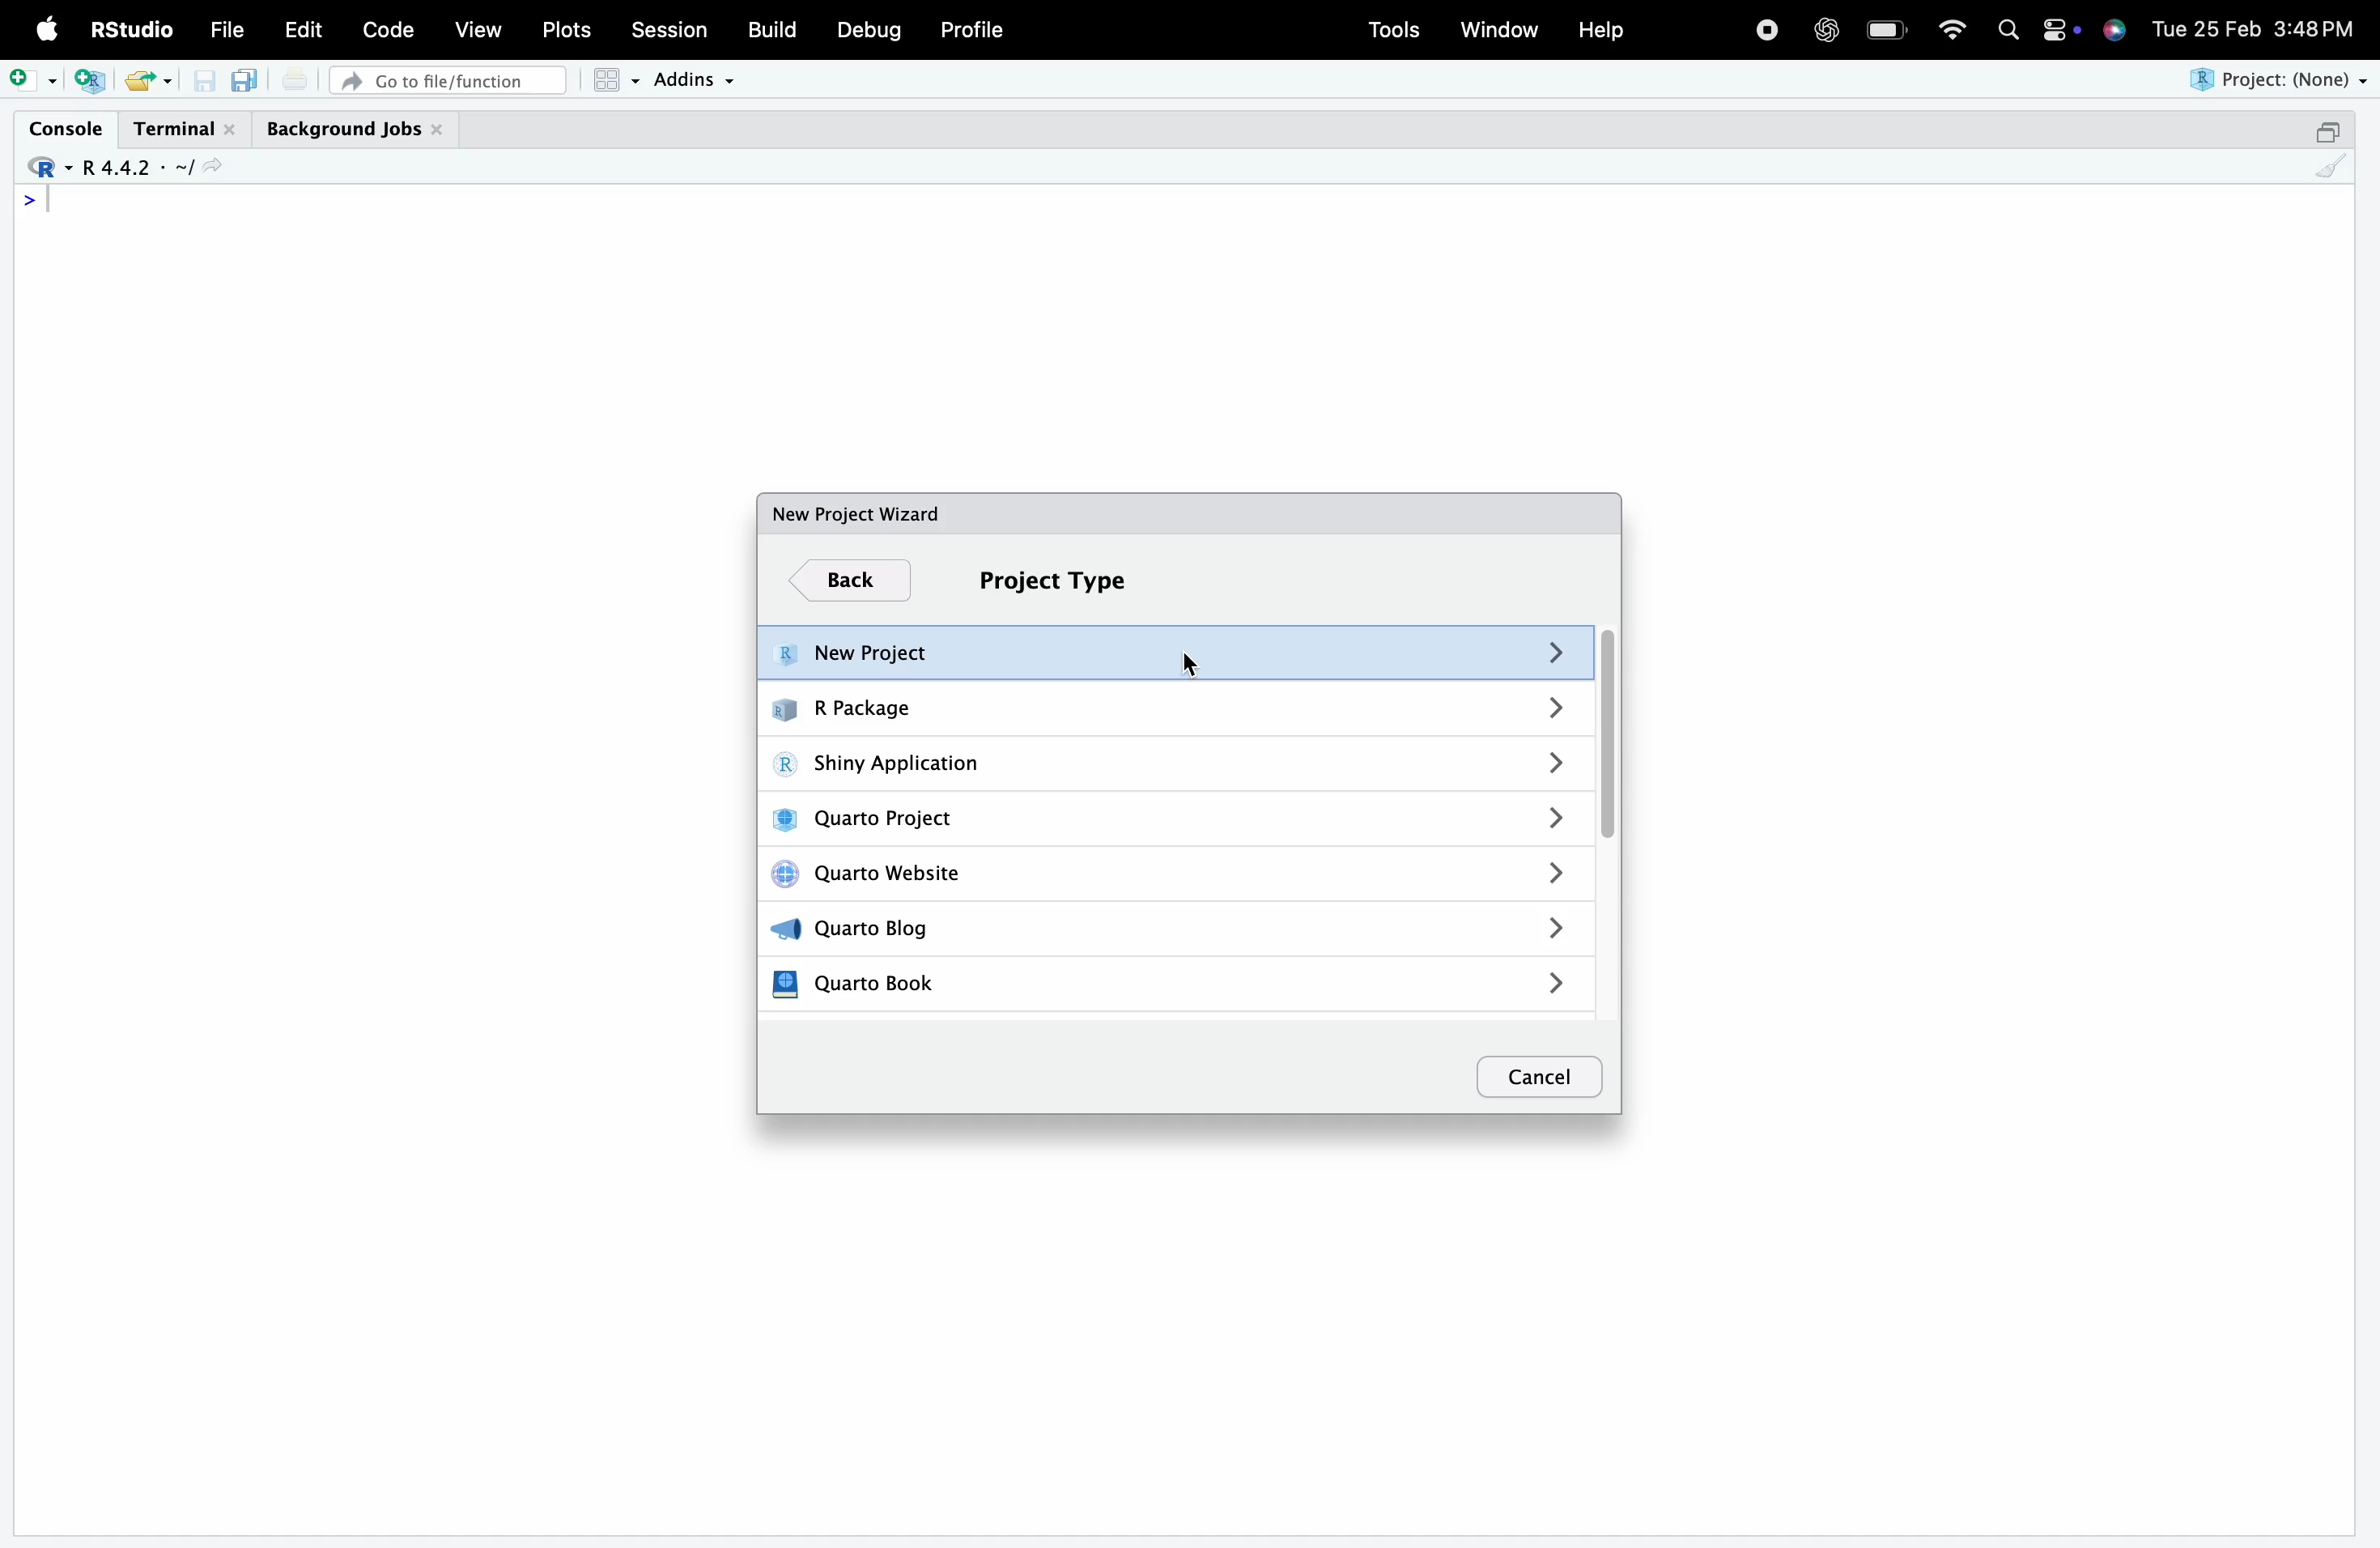 The image size is (2380, 1548). I want to click on clear console, so click(2331, 166).